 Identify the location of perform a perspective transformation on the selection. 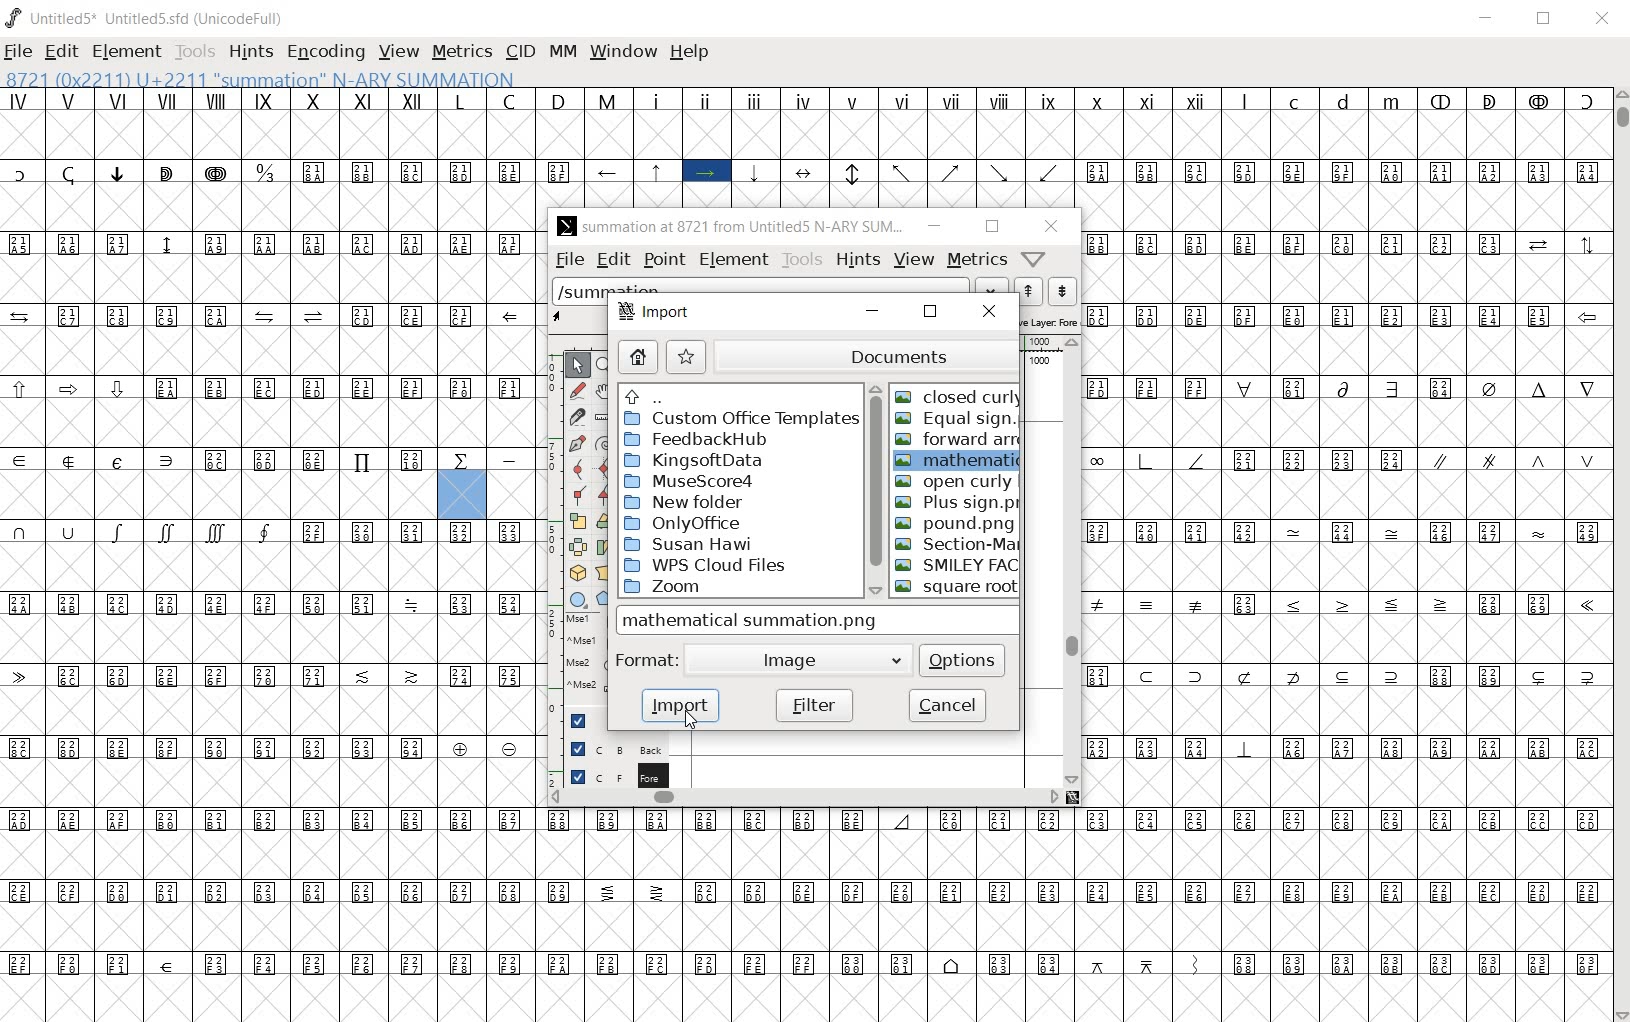
(606, 574).